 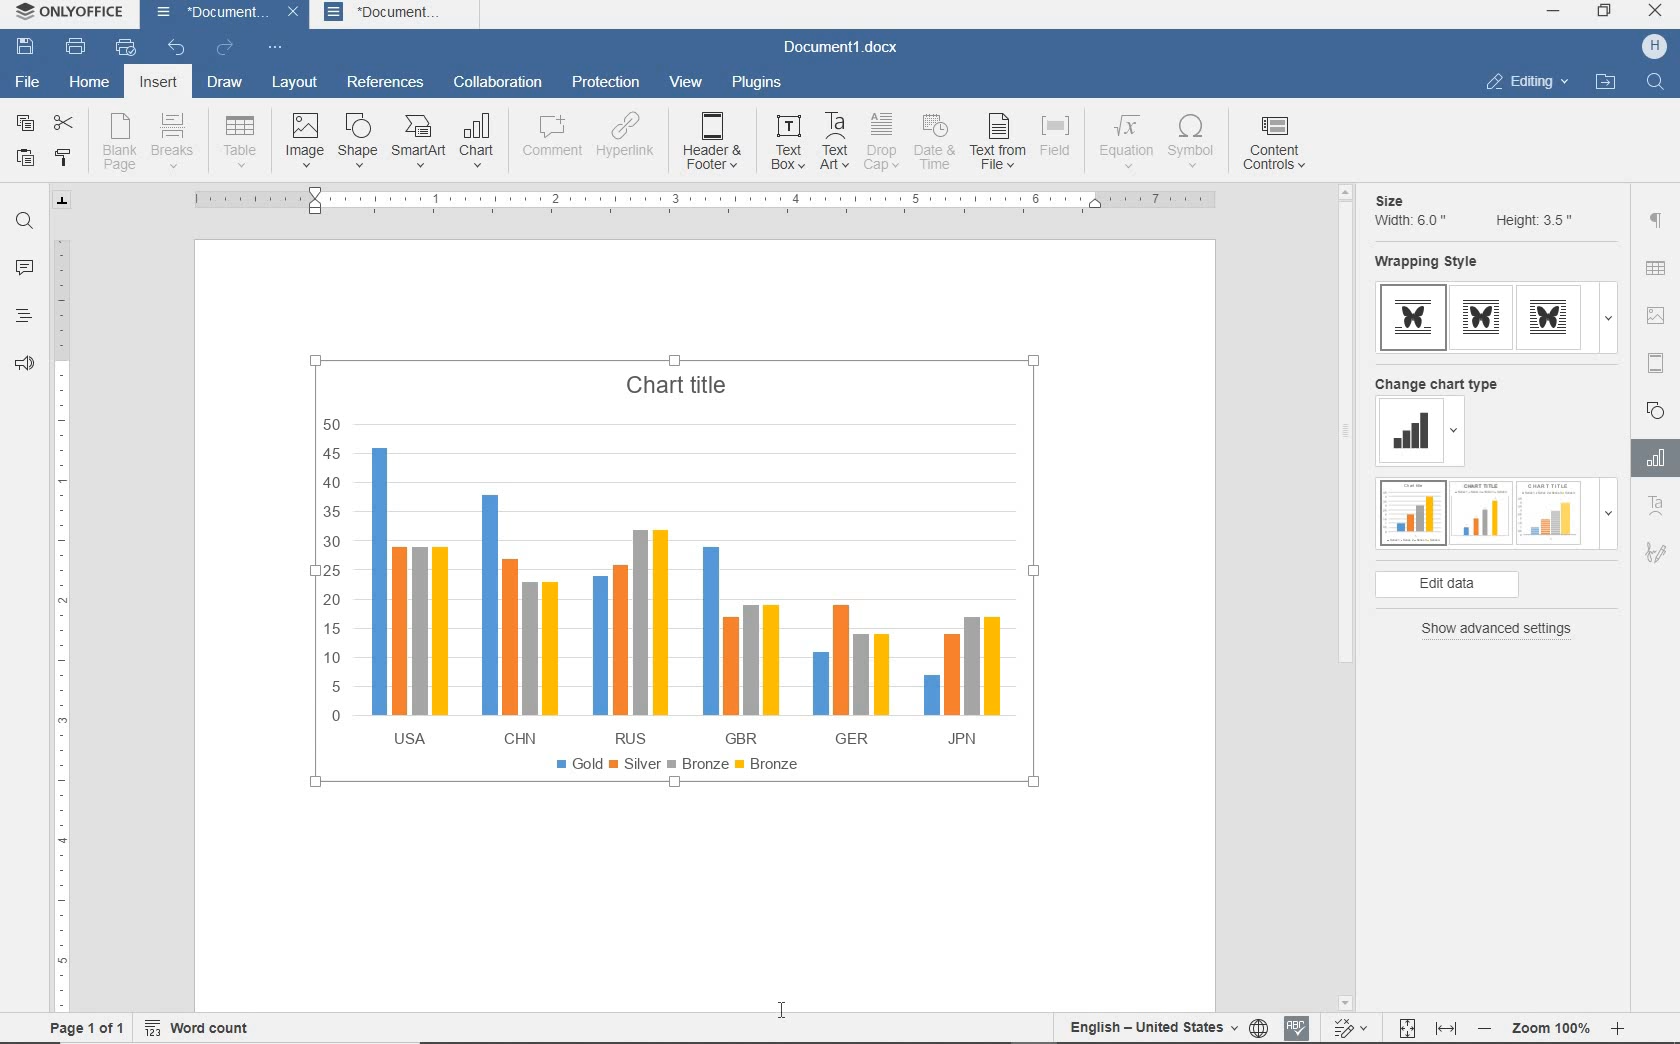 I want to click on table, so click(x=1657, y=270).